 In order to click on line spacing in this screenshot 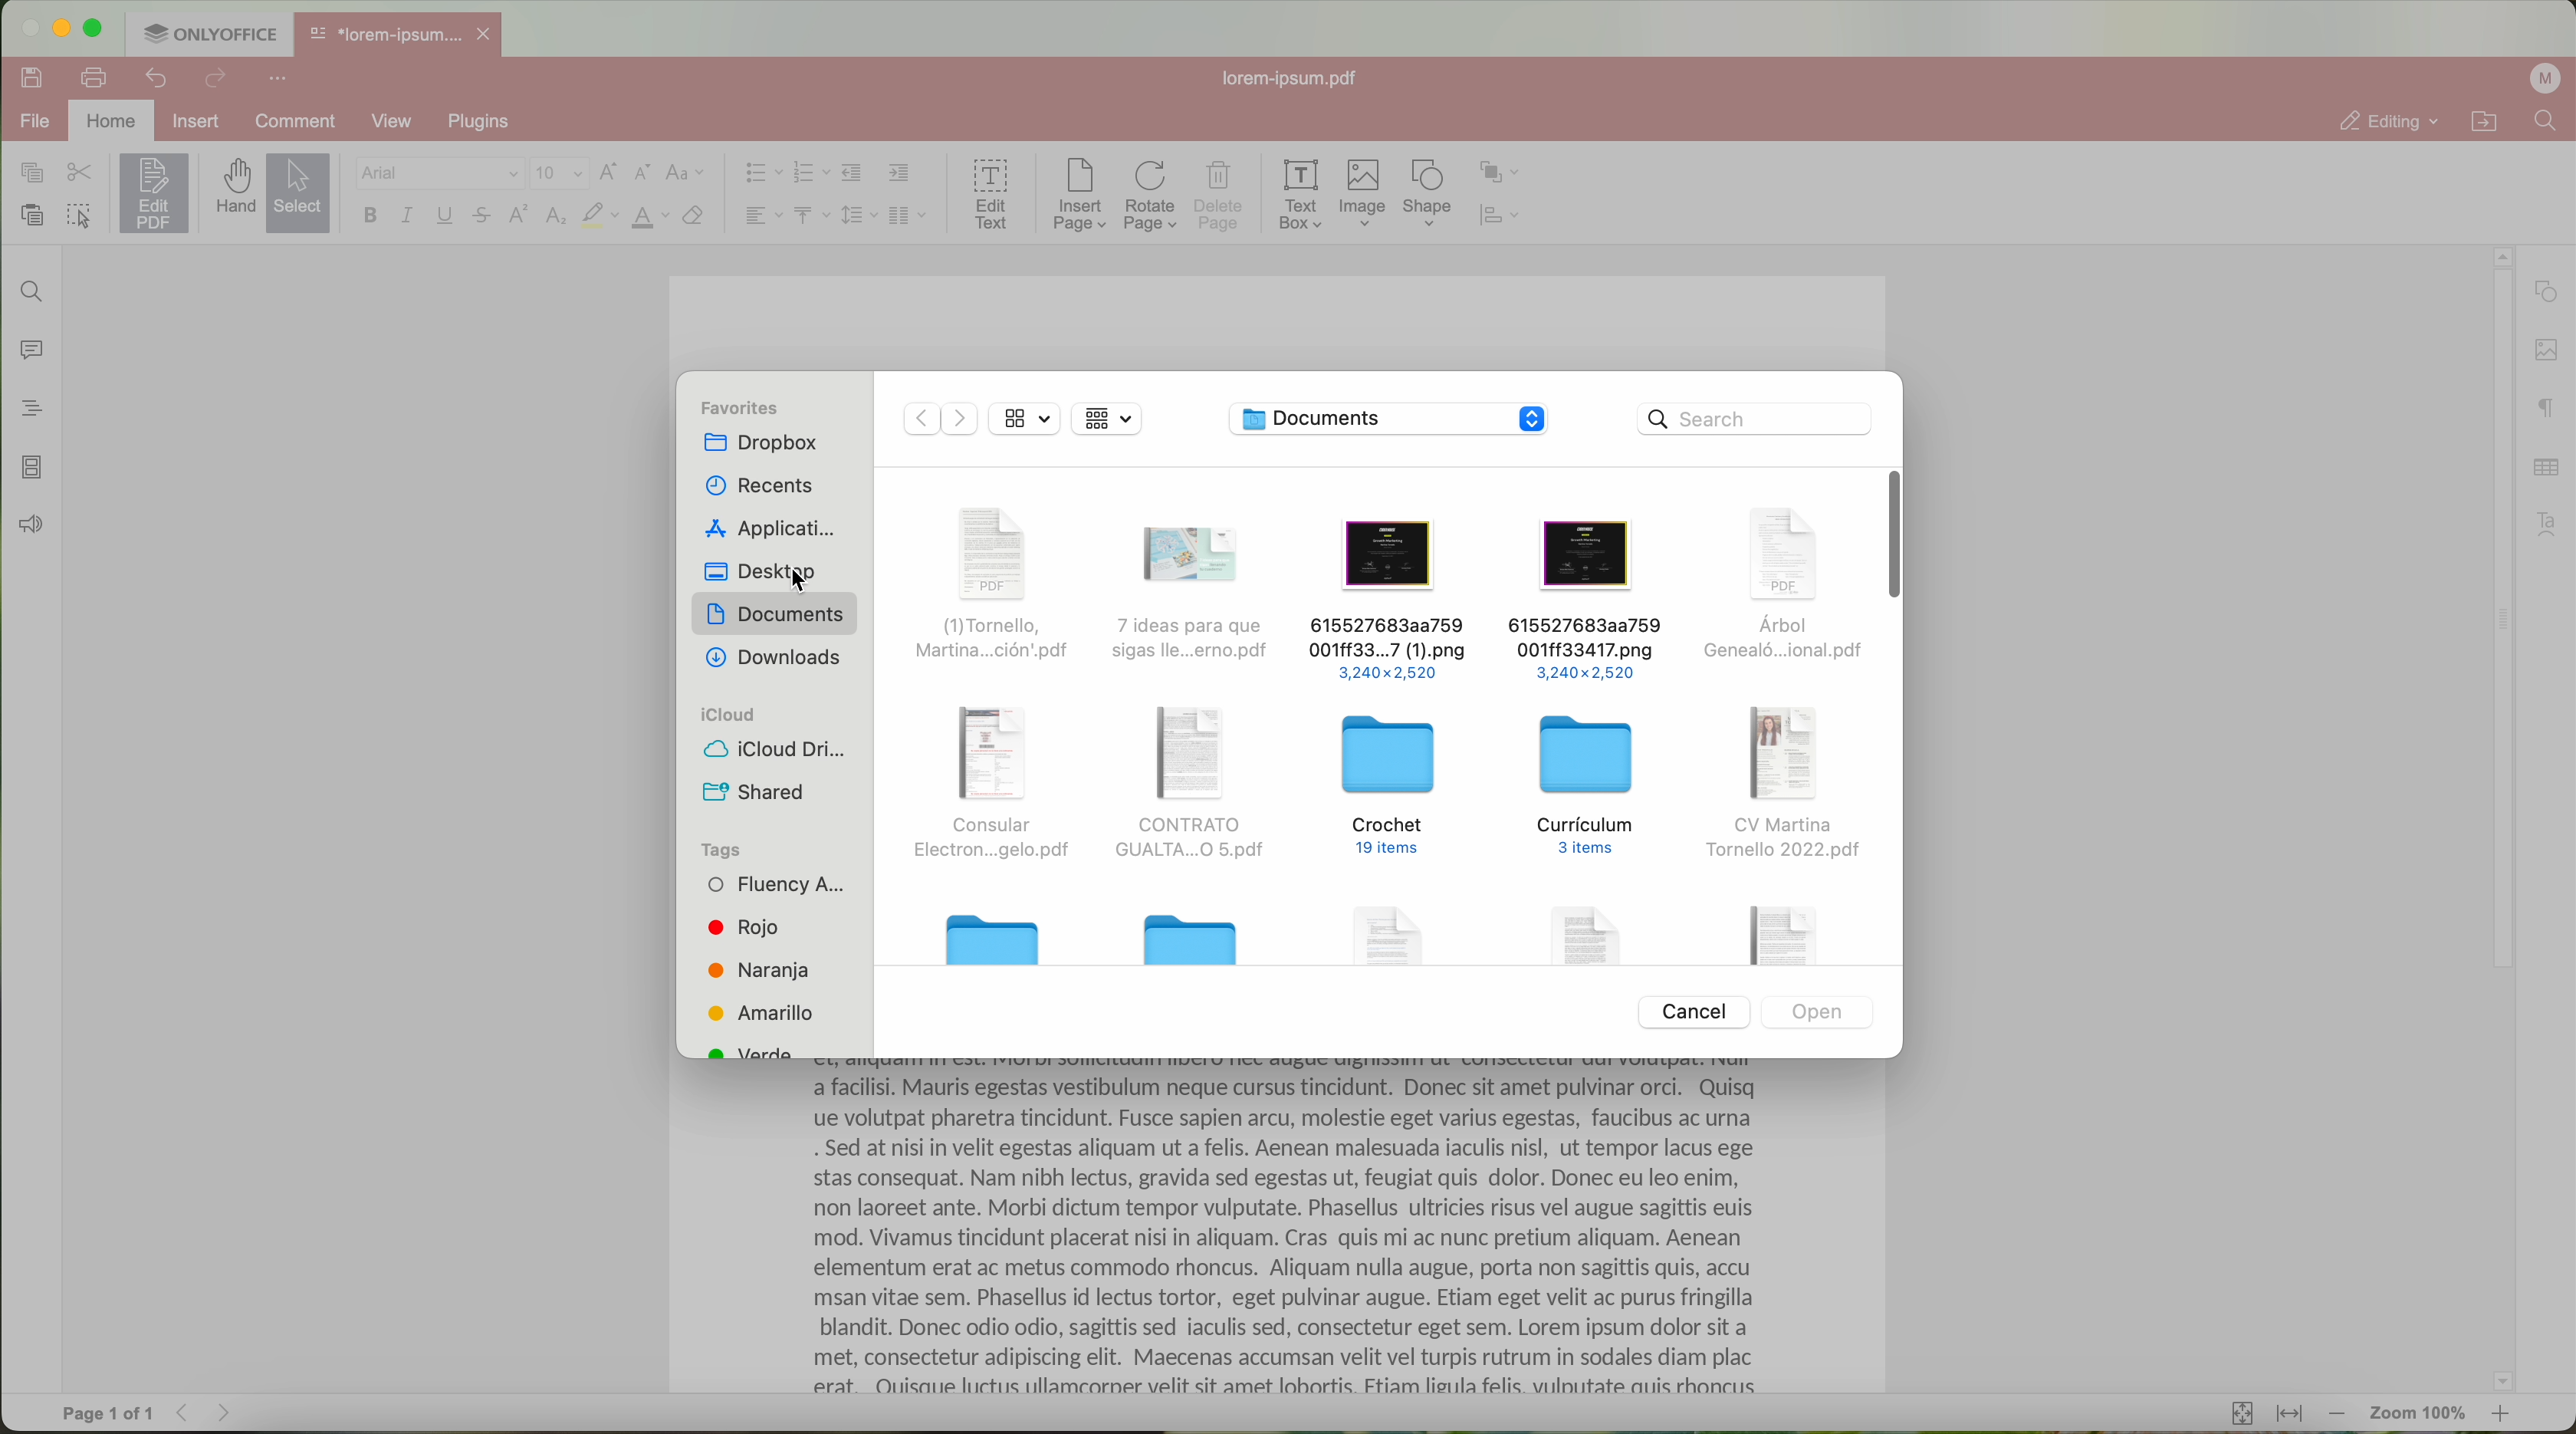, I will do `click(859, 215)`.